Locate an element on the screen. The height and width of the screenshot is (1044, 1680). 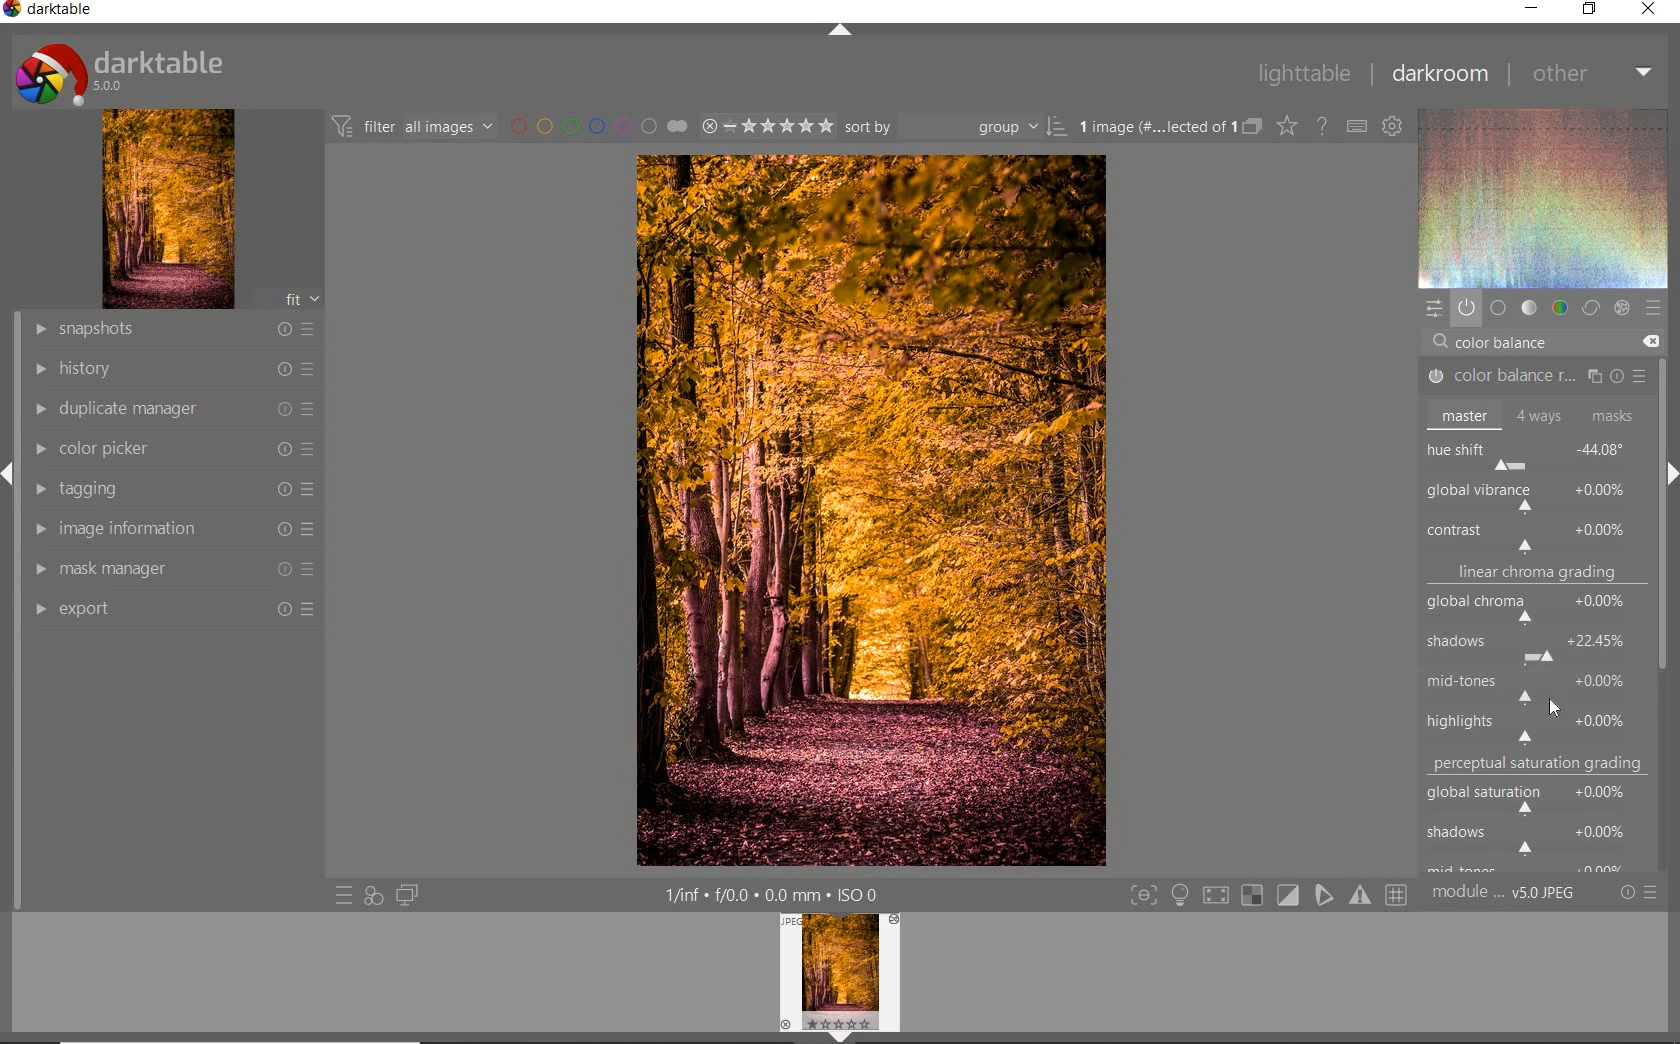
perceptual saturation grading is located at coordinates (1541, 764).